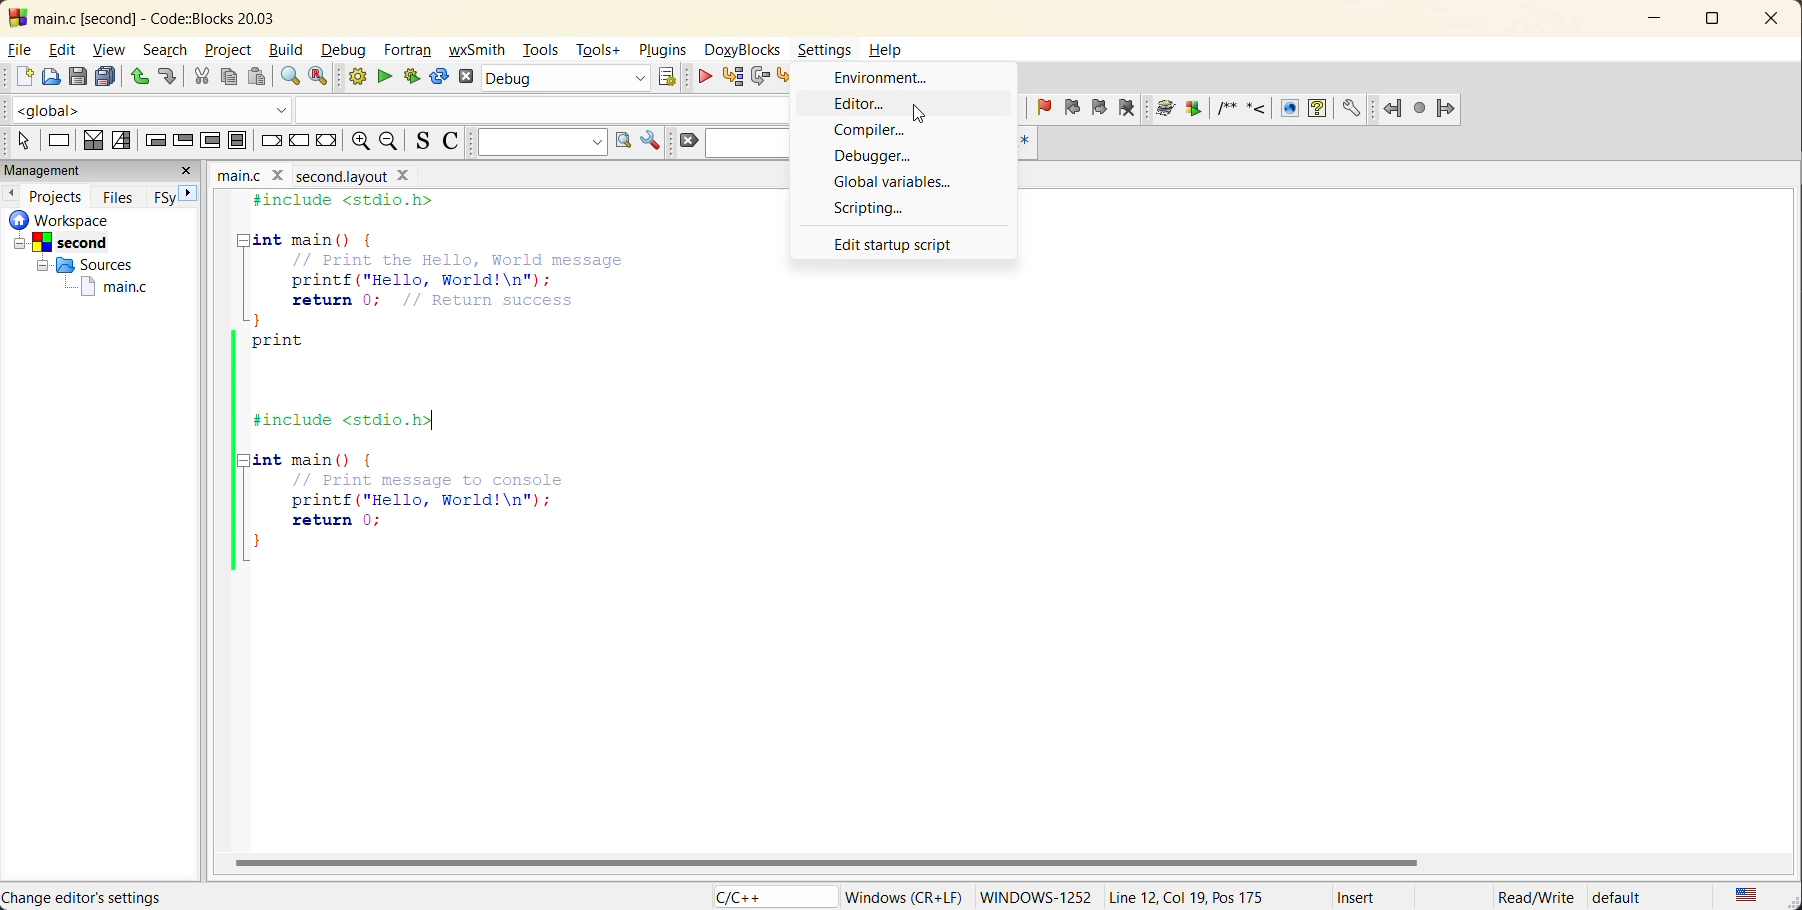  Describe the element at coordinates (61, 51) in the screenshot. I see `edit` at that location.